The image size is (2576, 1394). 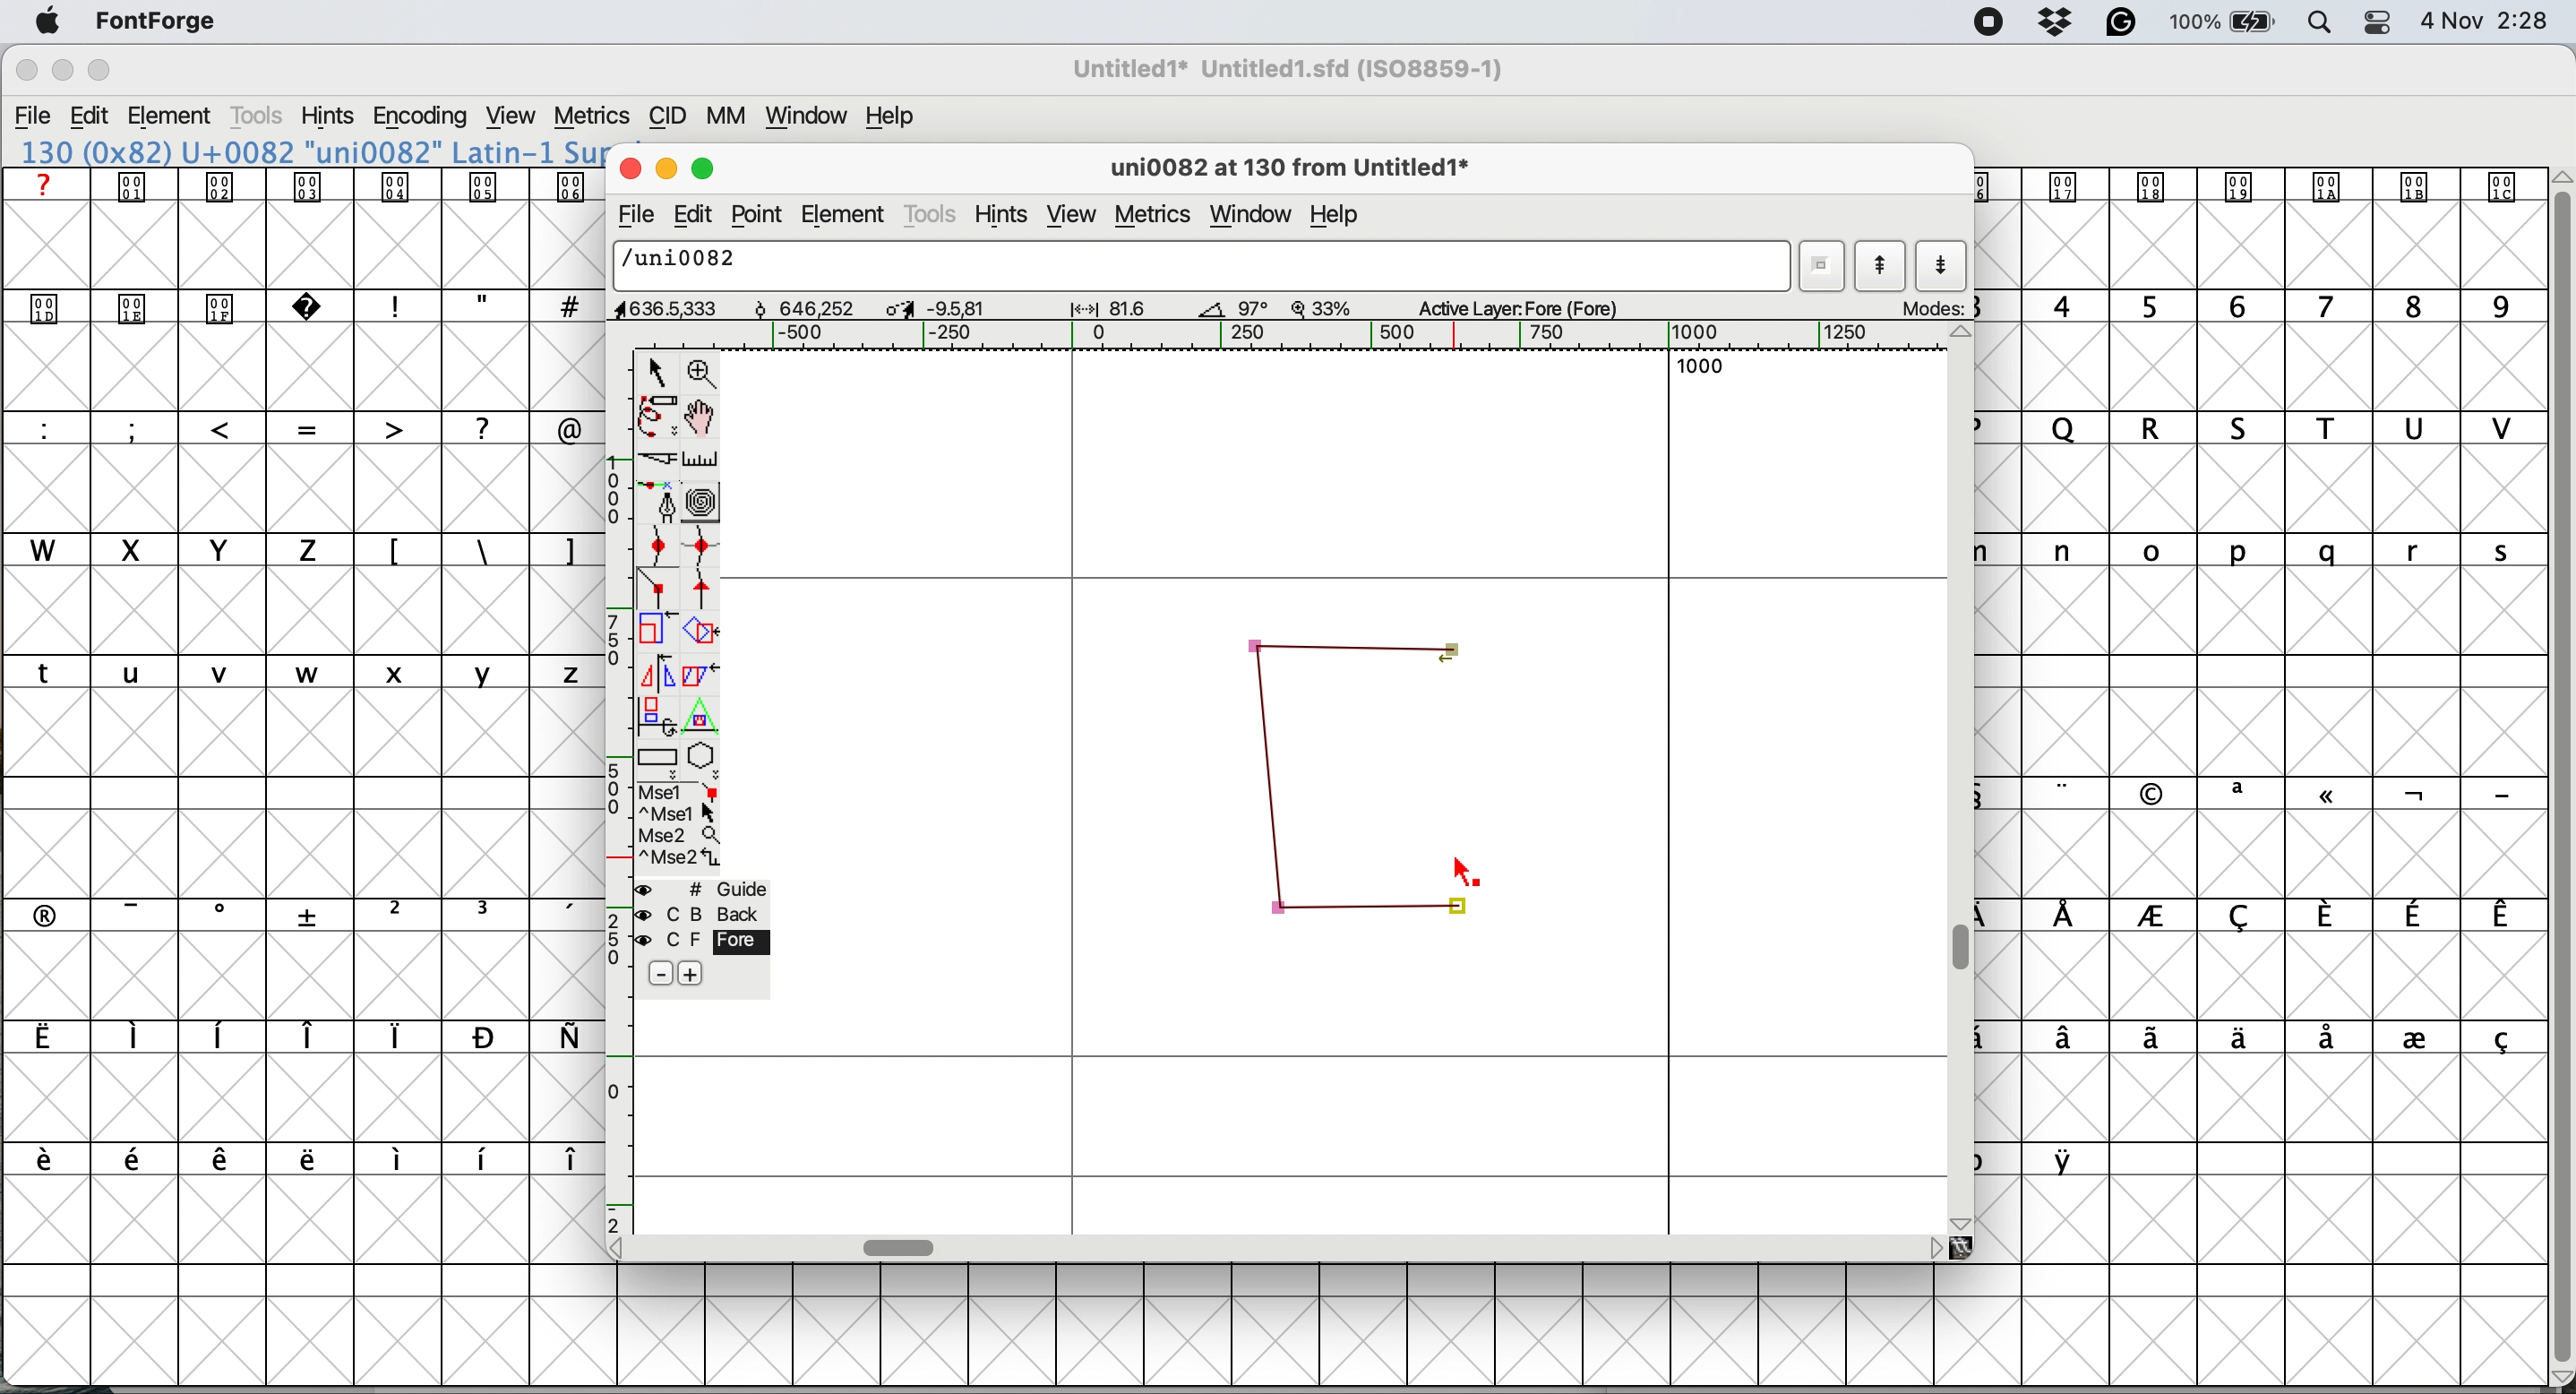 What do you see at coordinates (1819, 266) in the screenshot?
I see `current word list` at bounding box center [1819, 266].